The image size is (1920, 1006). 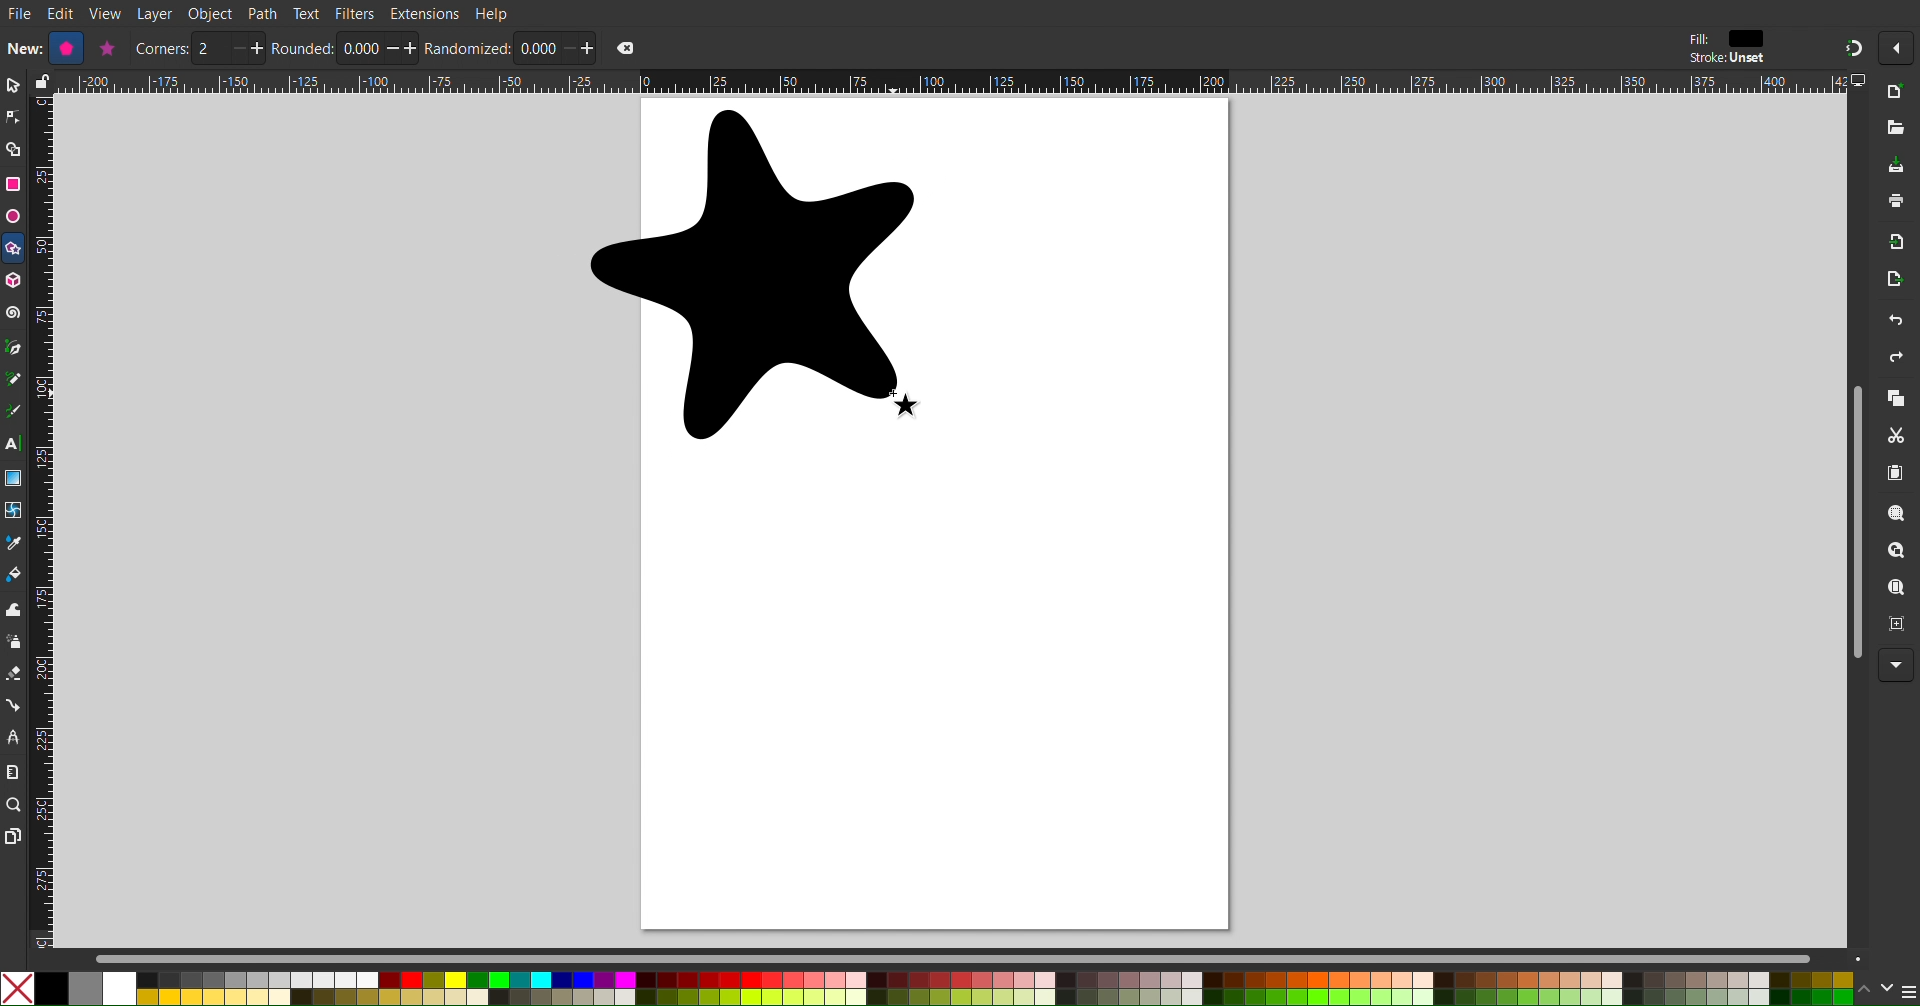 I want to click on computer icon, so click(x=1861, y=81).